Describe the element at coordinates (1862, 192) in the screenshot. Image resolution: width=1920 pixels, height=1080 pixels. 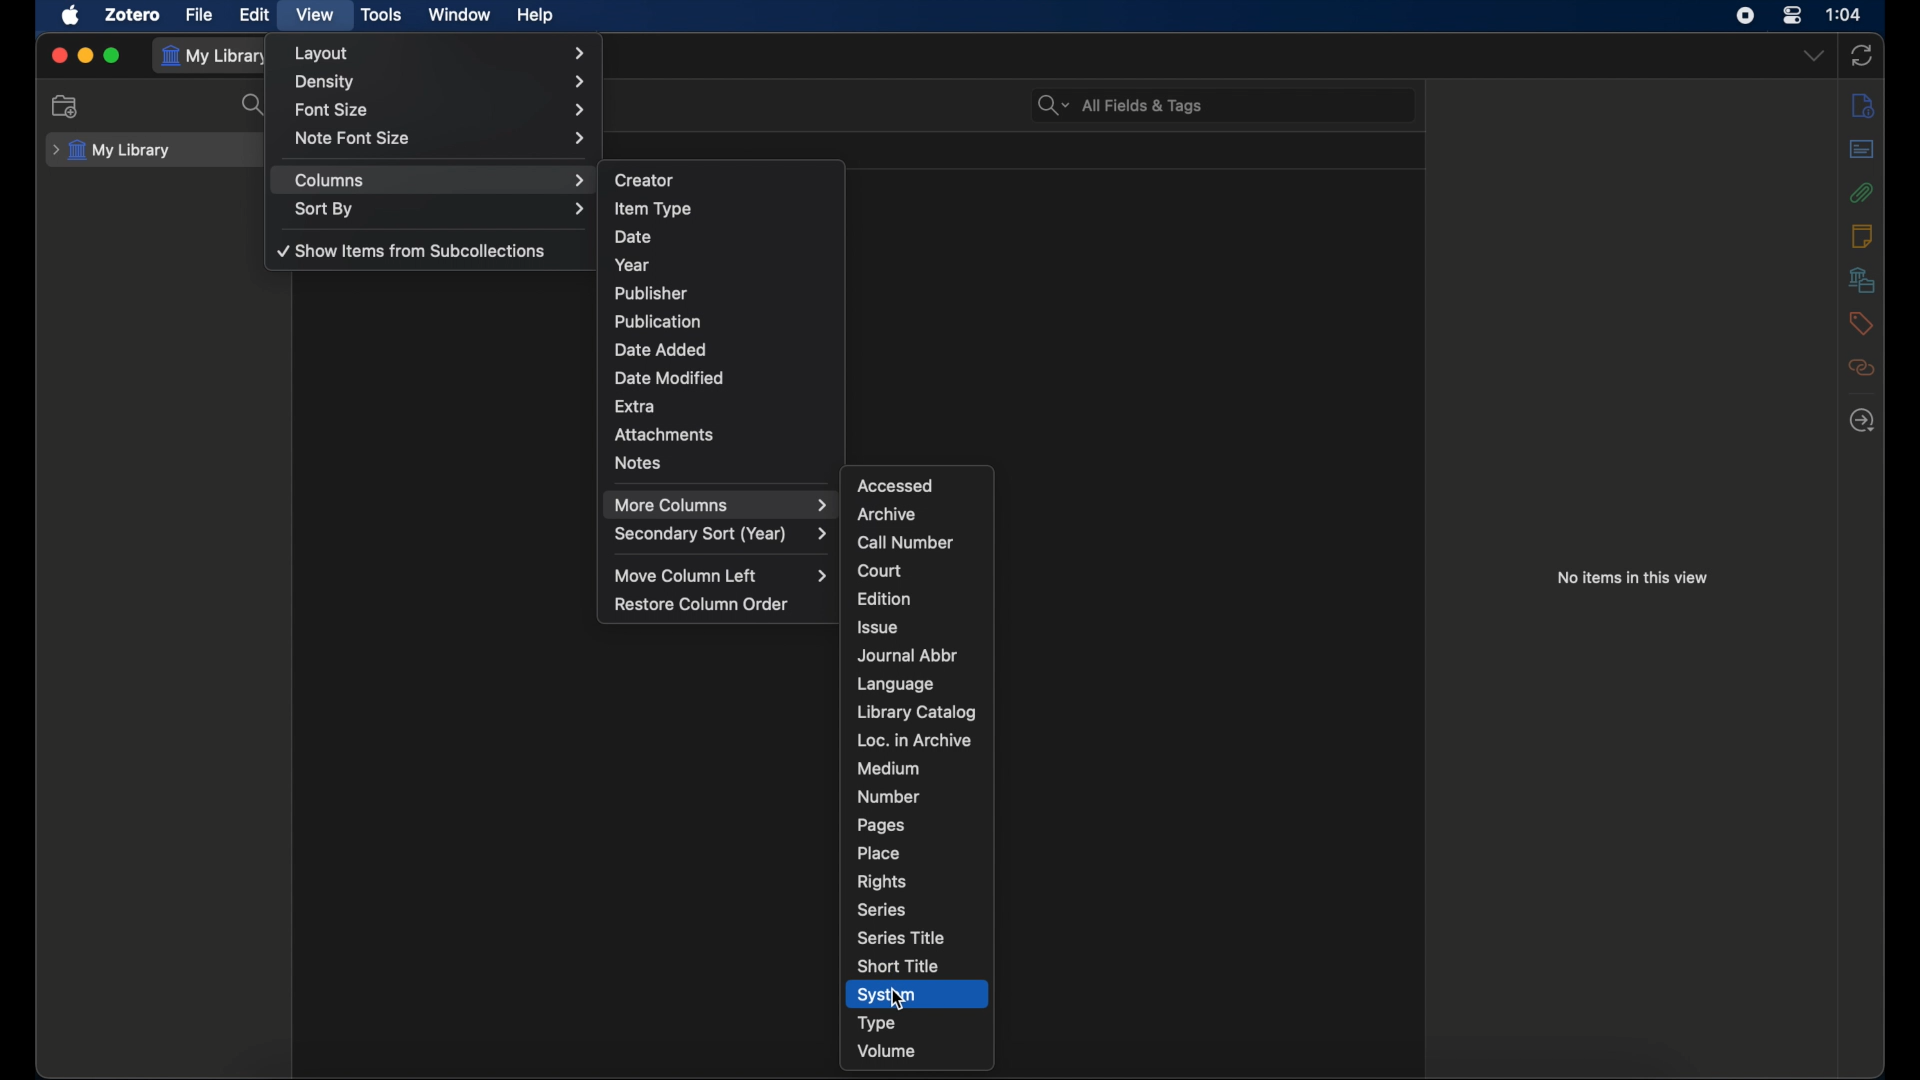
I see `attachments` at that location.